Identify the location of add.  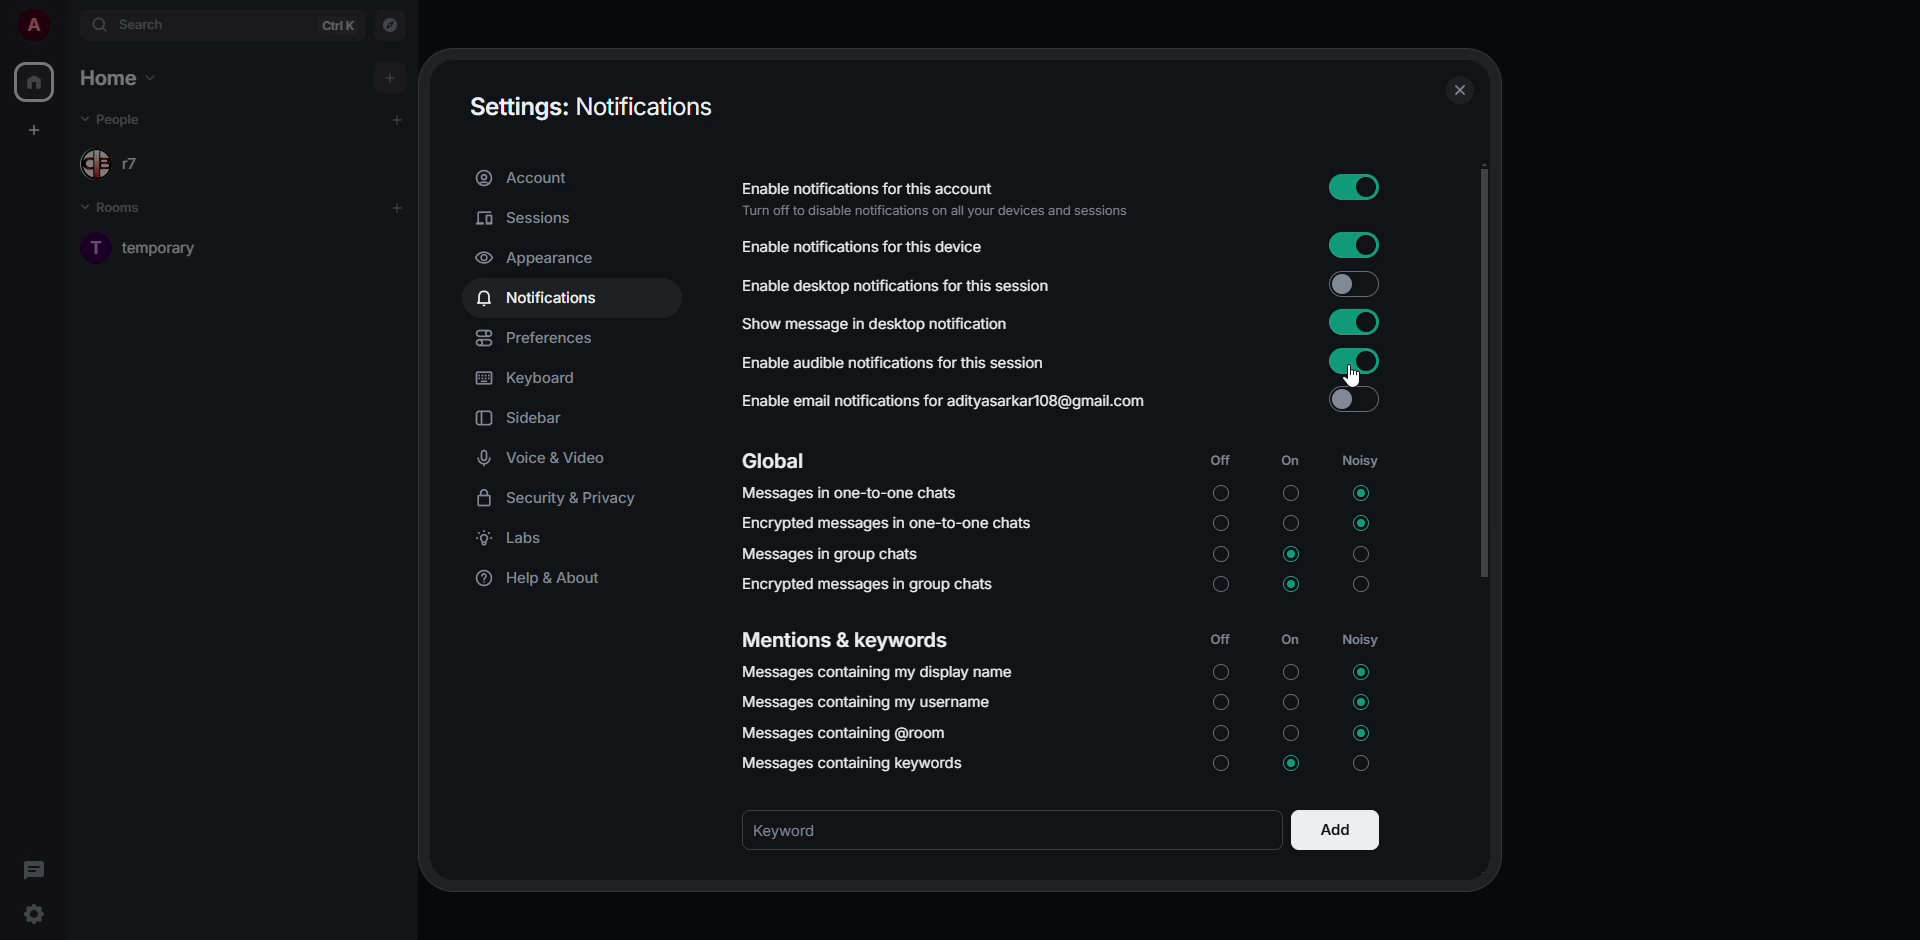
(397, 119).